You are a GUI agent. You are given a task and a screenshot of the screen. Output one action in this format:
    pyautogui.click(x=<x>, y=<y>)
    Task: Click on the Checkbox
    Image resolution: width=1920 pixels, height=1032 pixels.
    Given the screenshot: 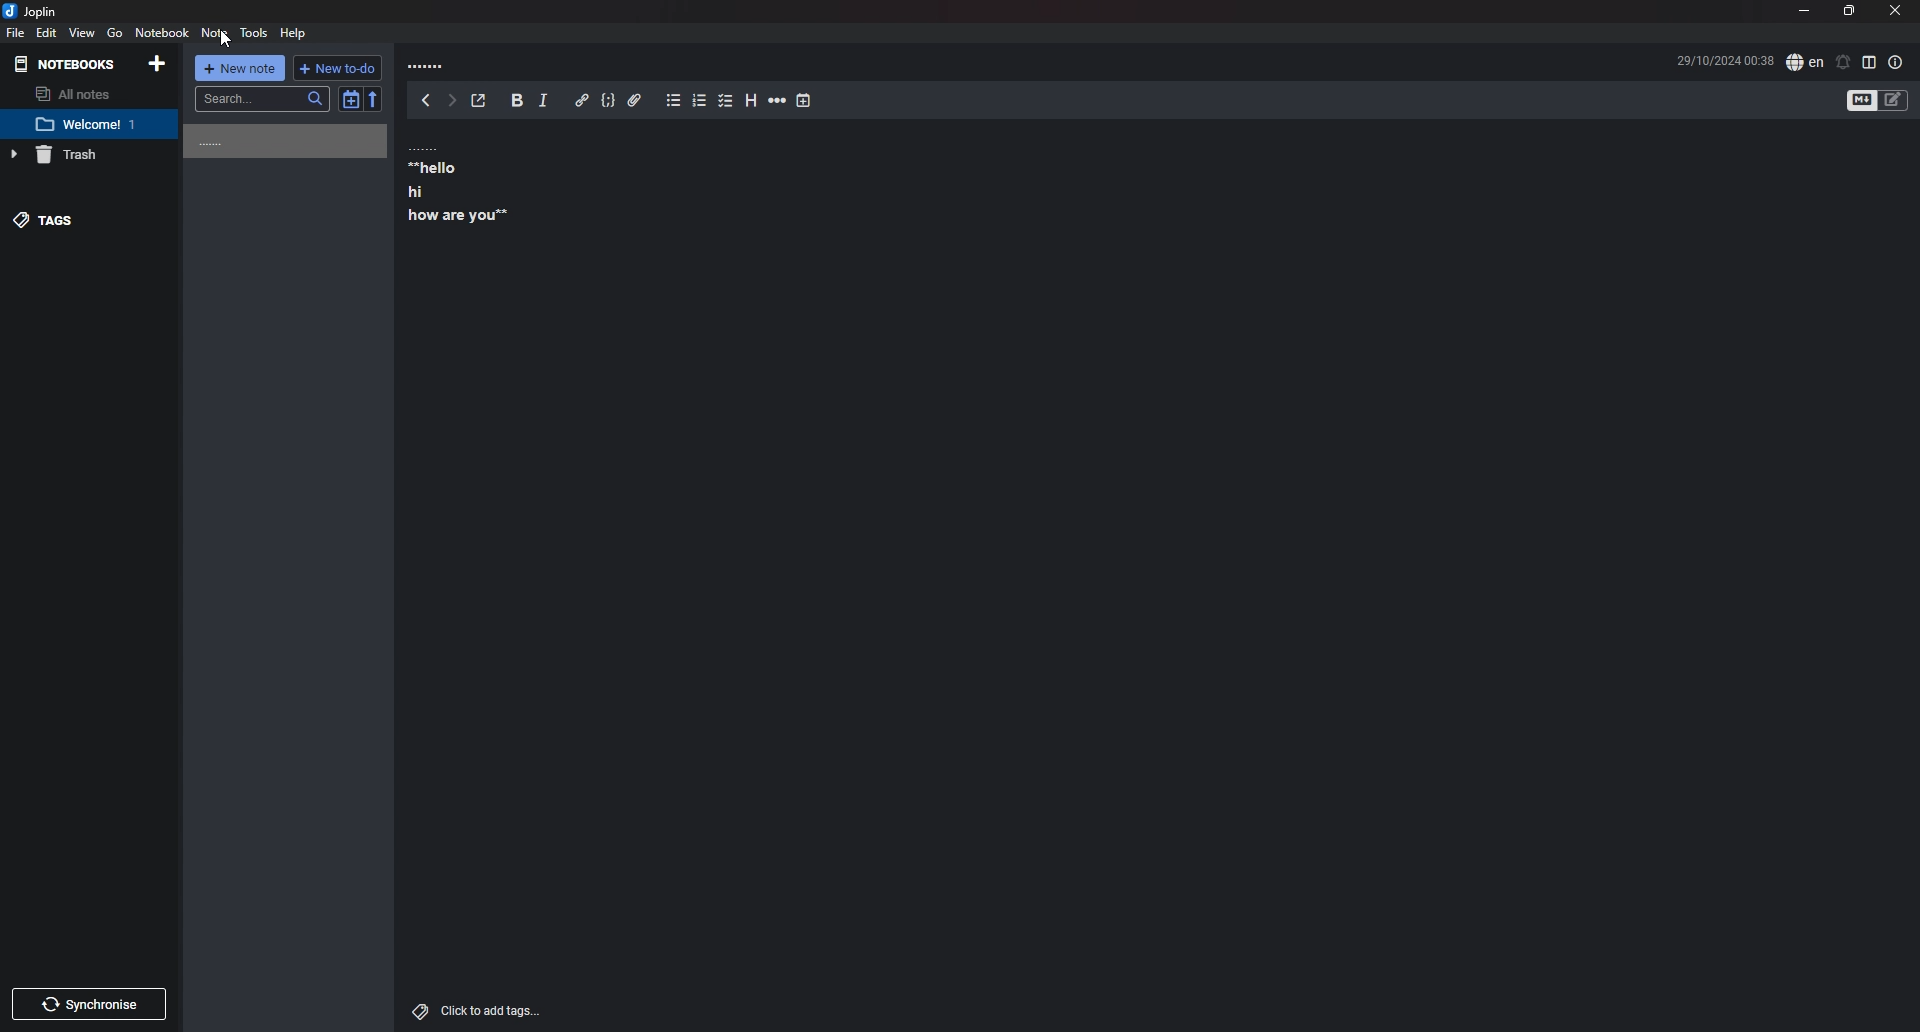 What is the action you would take?
    pyautogui.click(x=725, y=100)
    